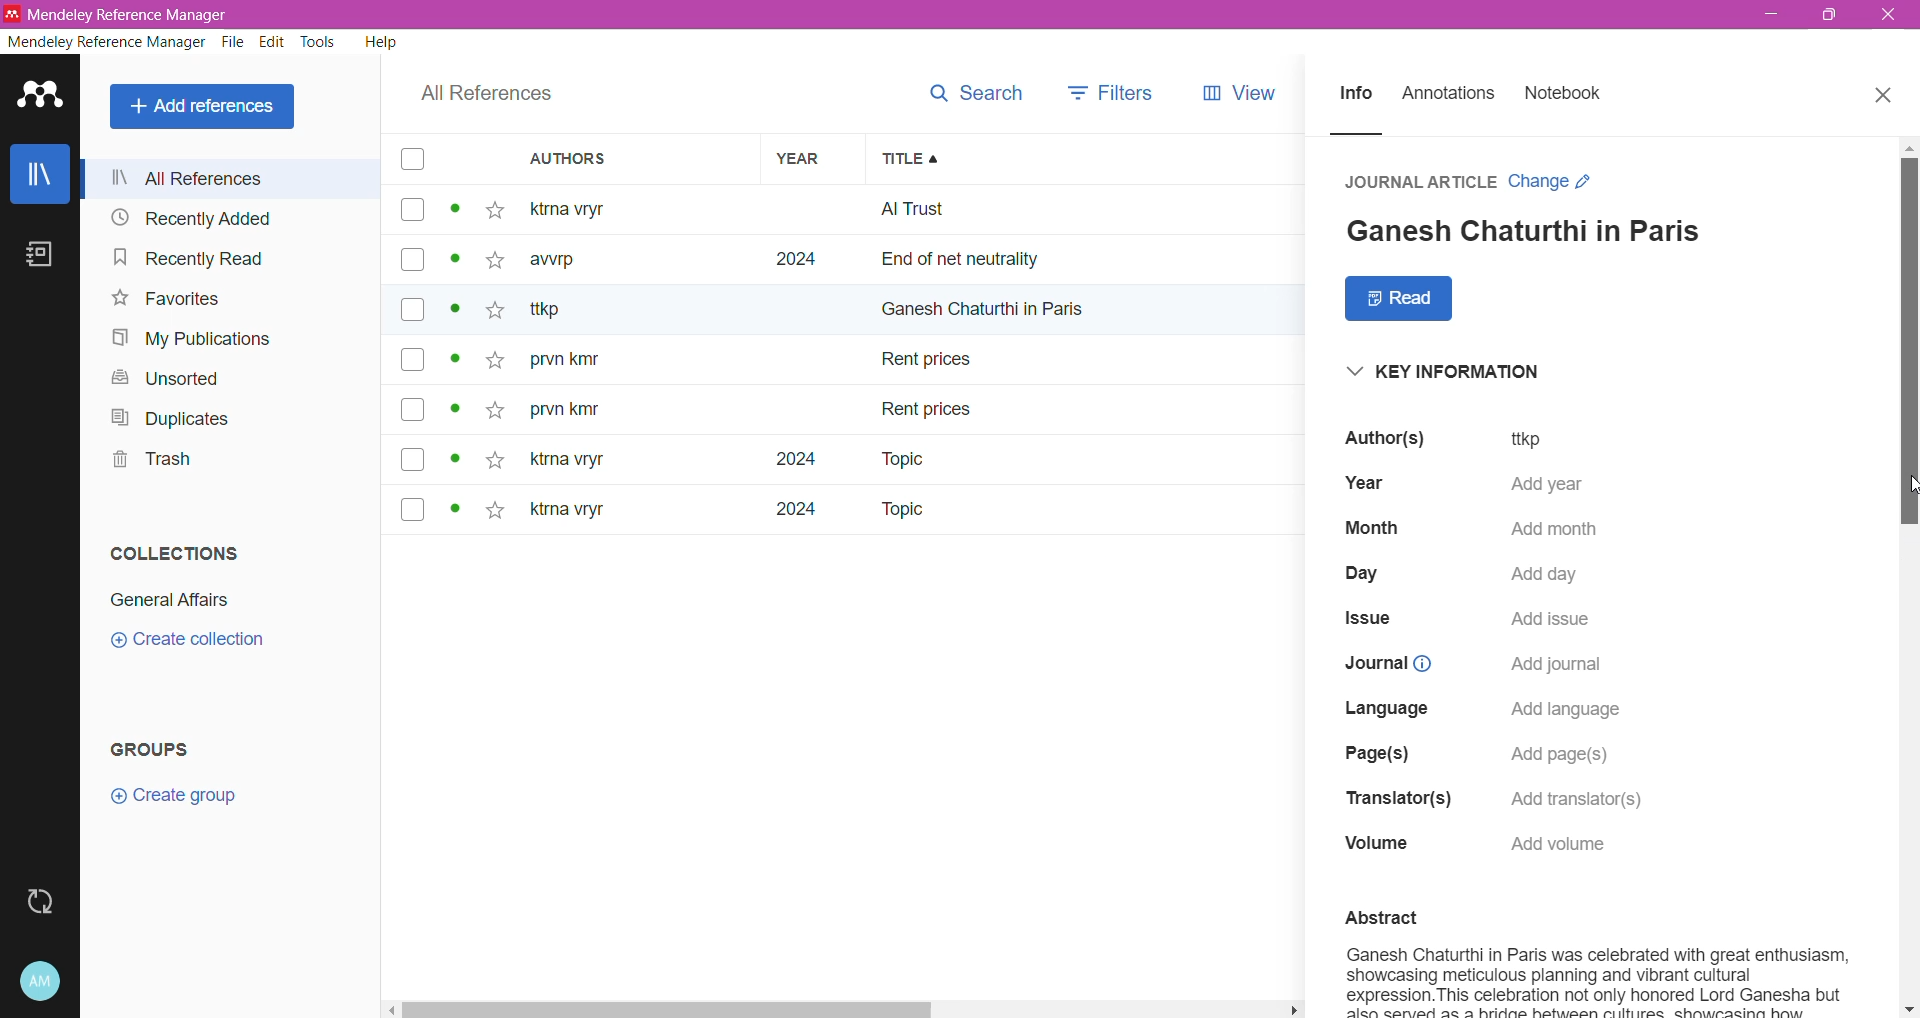 The width and height of the screenshot is (1920, 1018). What do you see at coordinates (1113, 88) in the screenshot?
I see `Filters` at bounding box center [1113, 88].